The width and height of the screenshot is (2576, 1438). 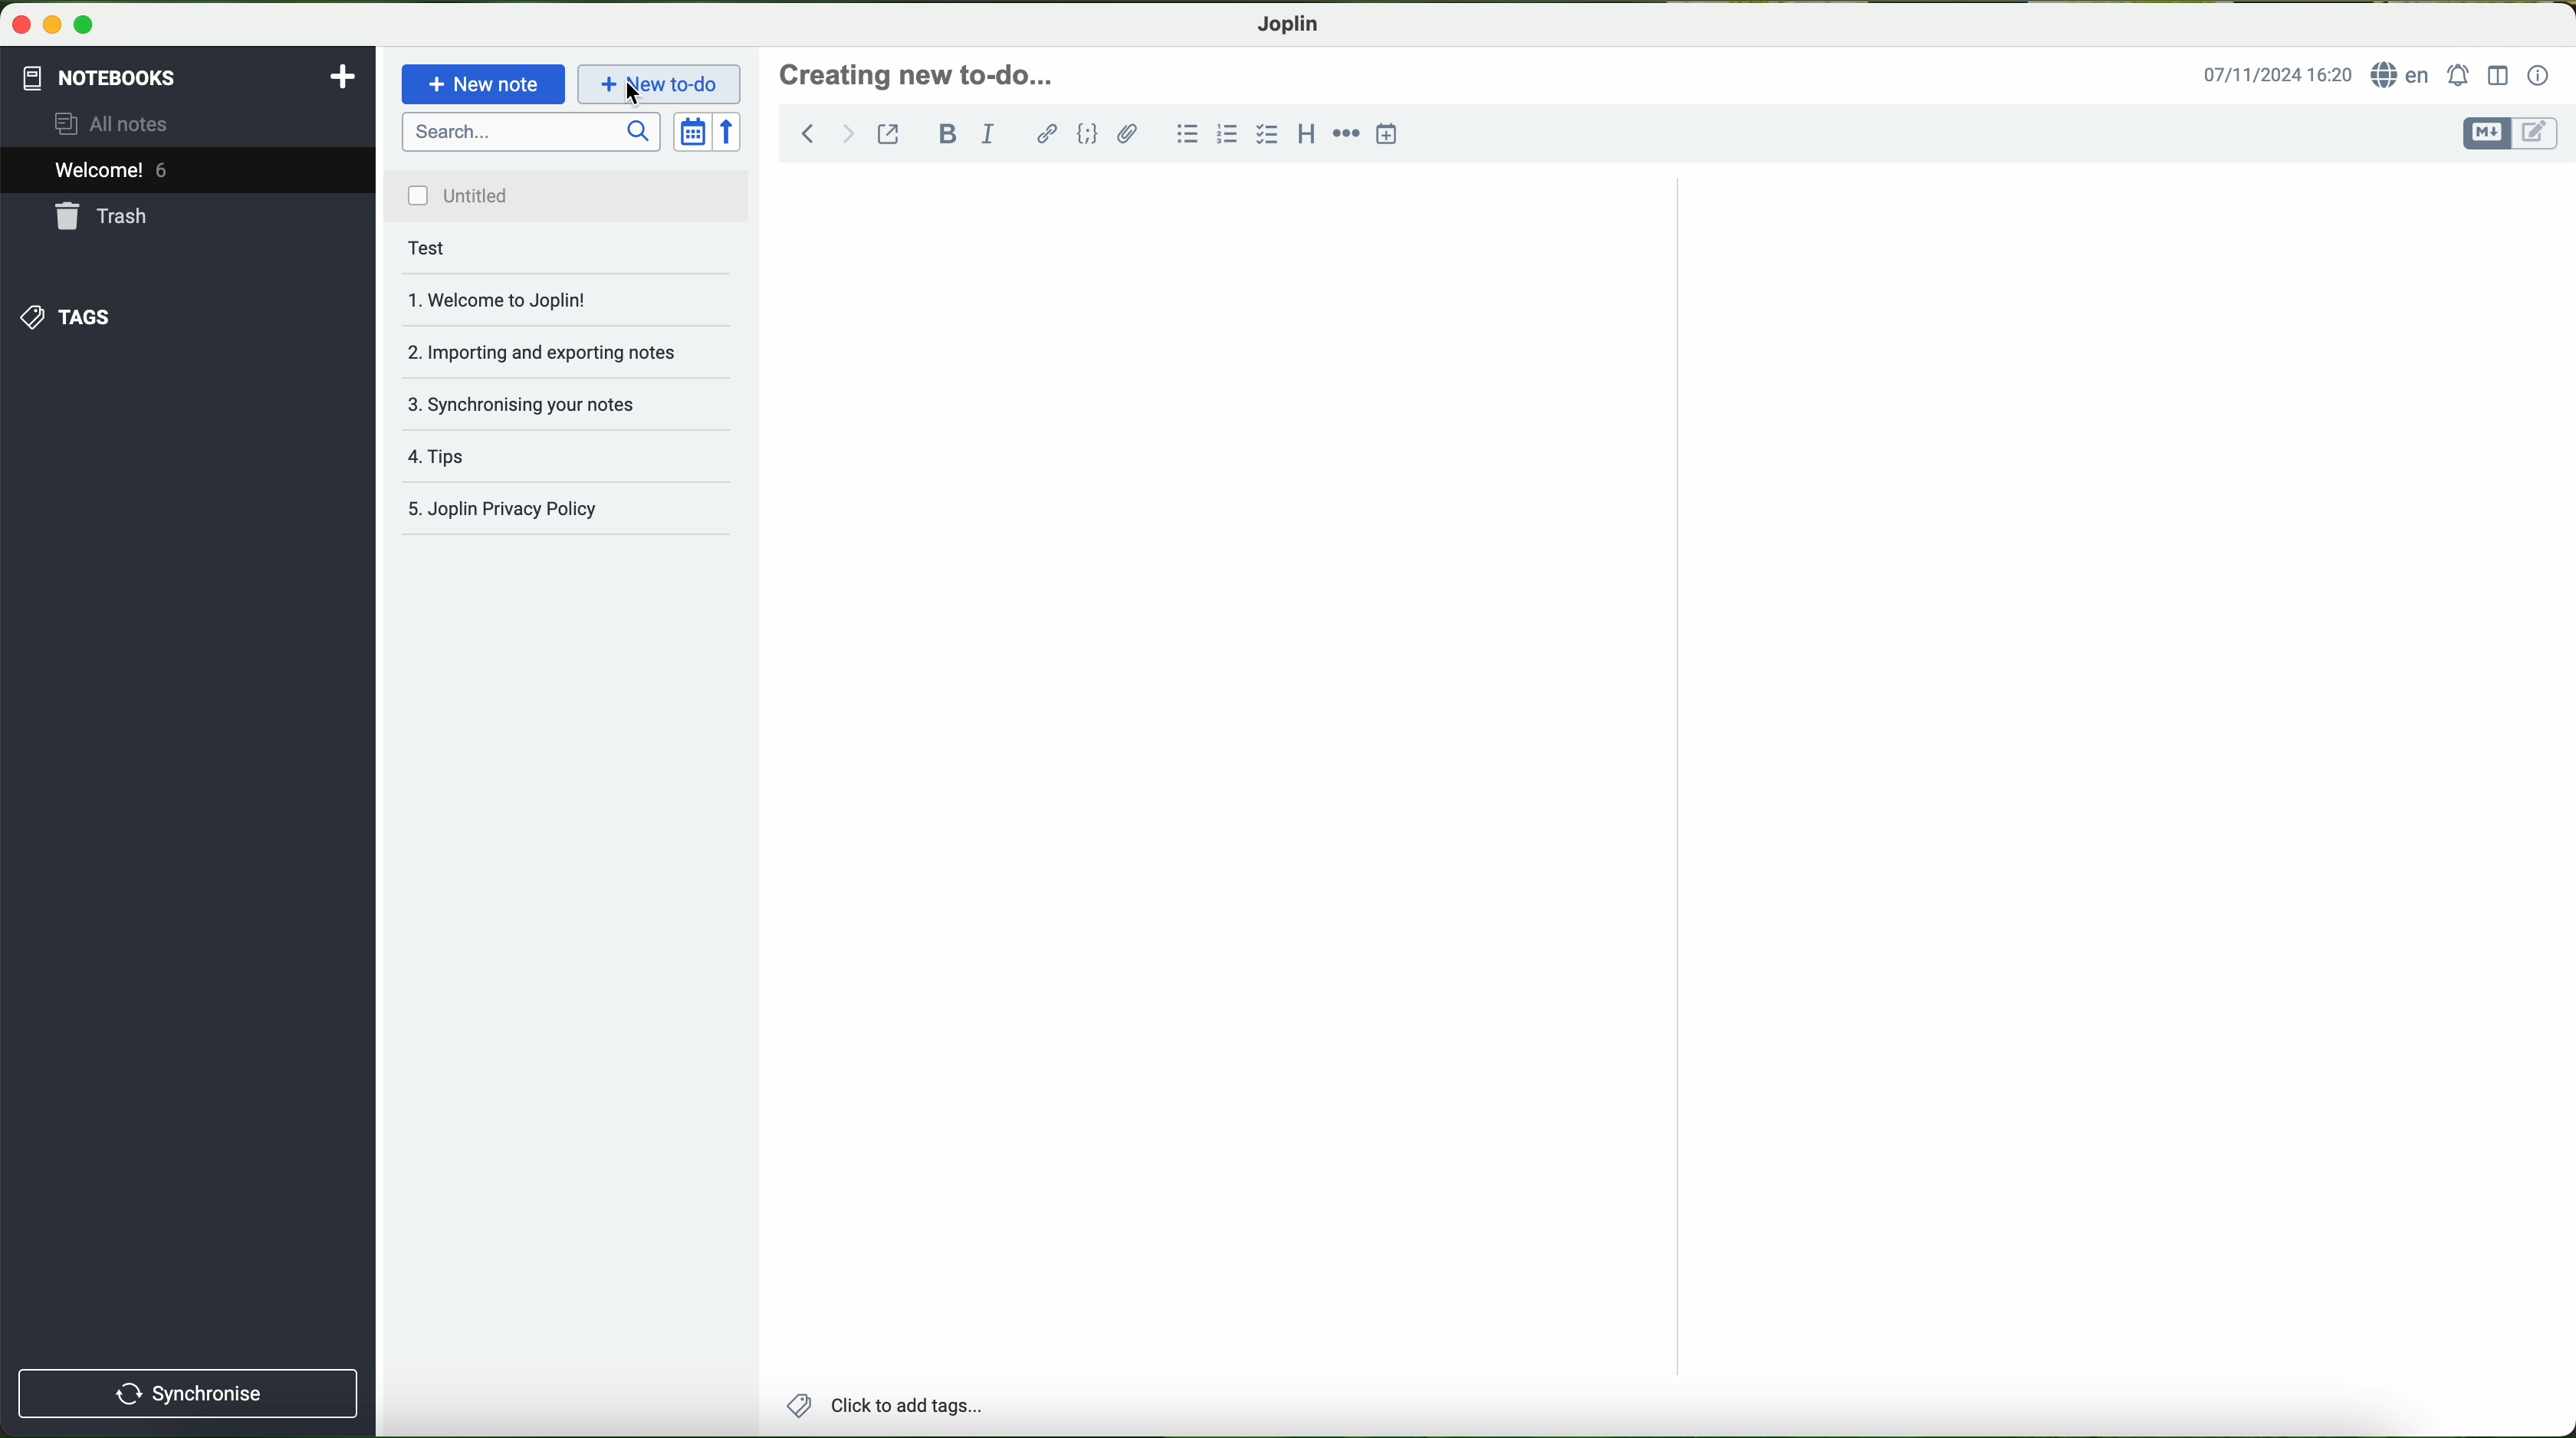 I want to click on cursor, so click(x=642, y=102).